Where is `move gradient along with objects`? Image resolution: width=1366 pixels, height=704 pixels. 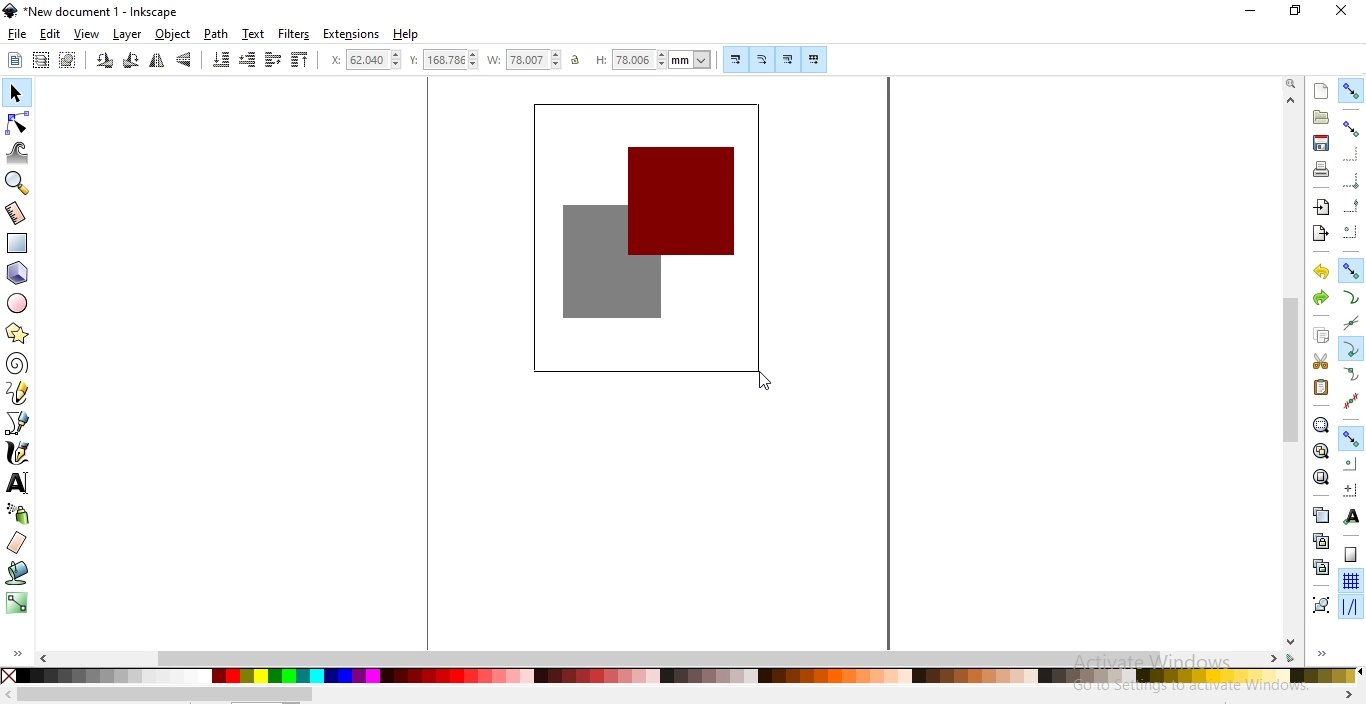
move gradient along with objects is located at coordinates (788, 60).